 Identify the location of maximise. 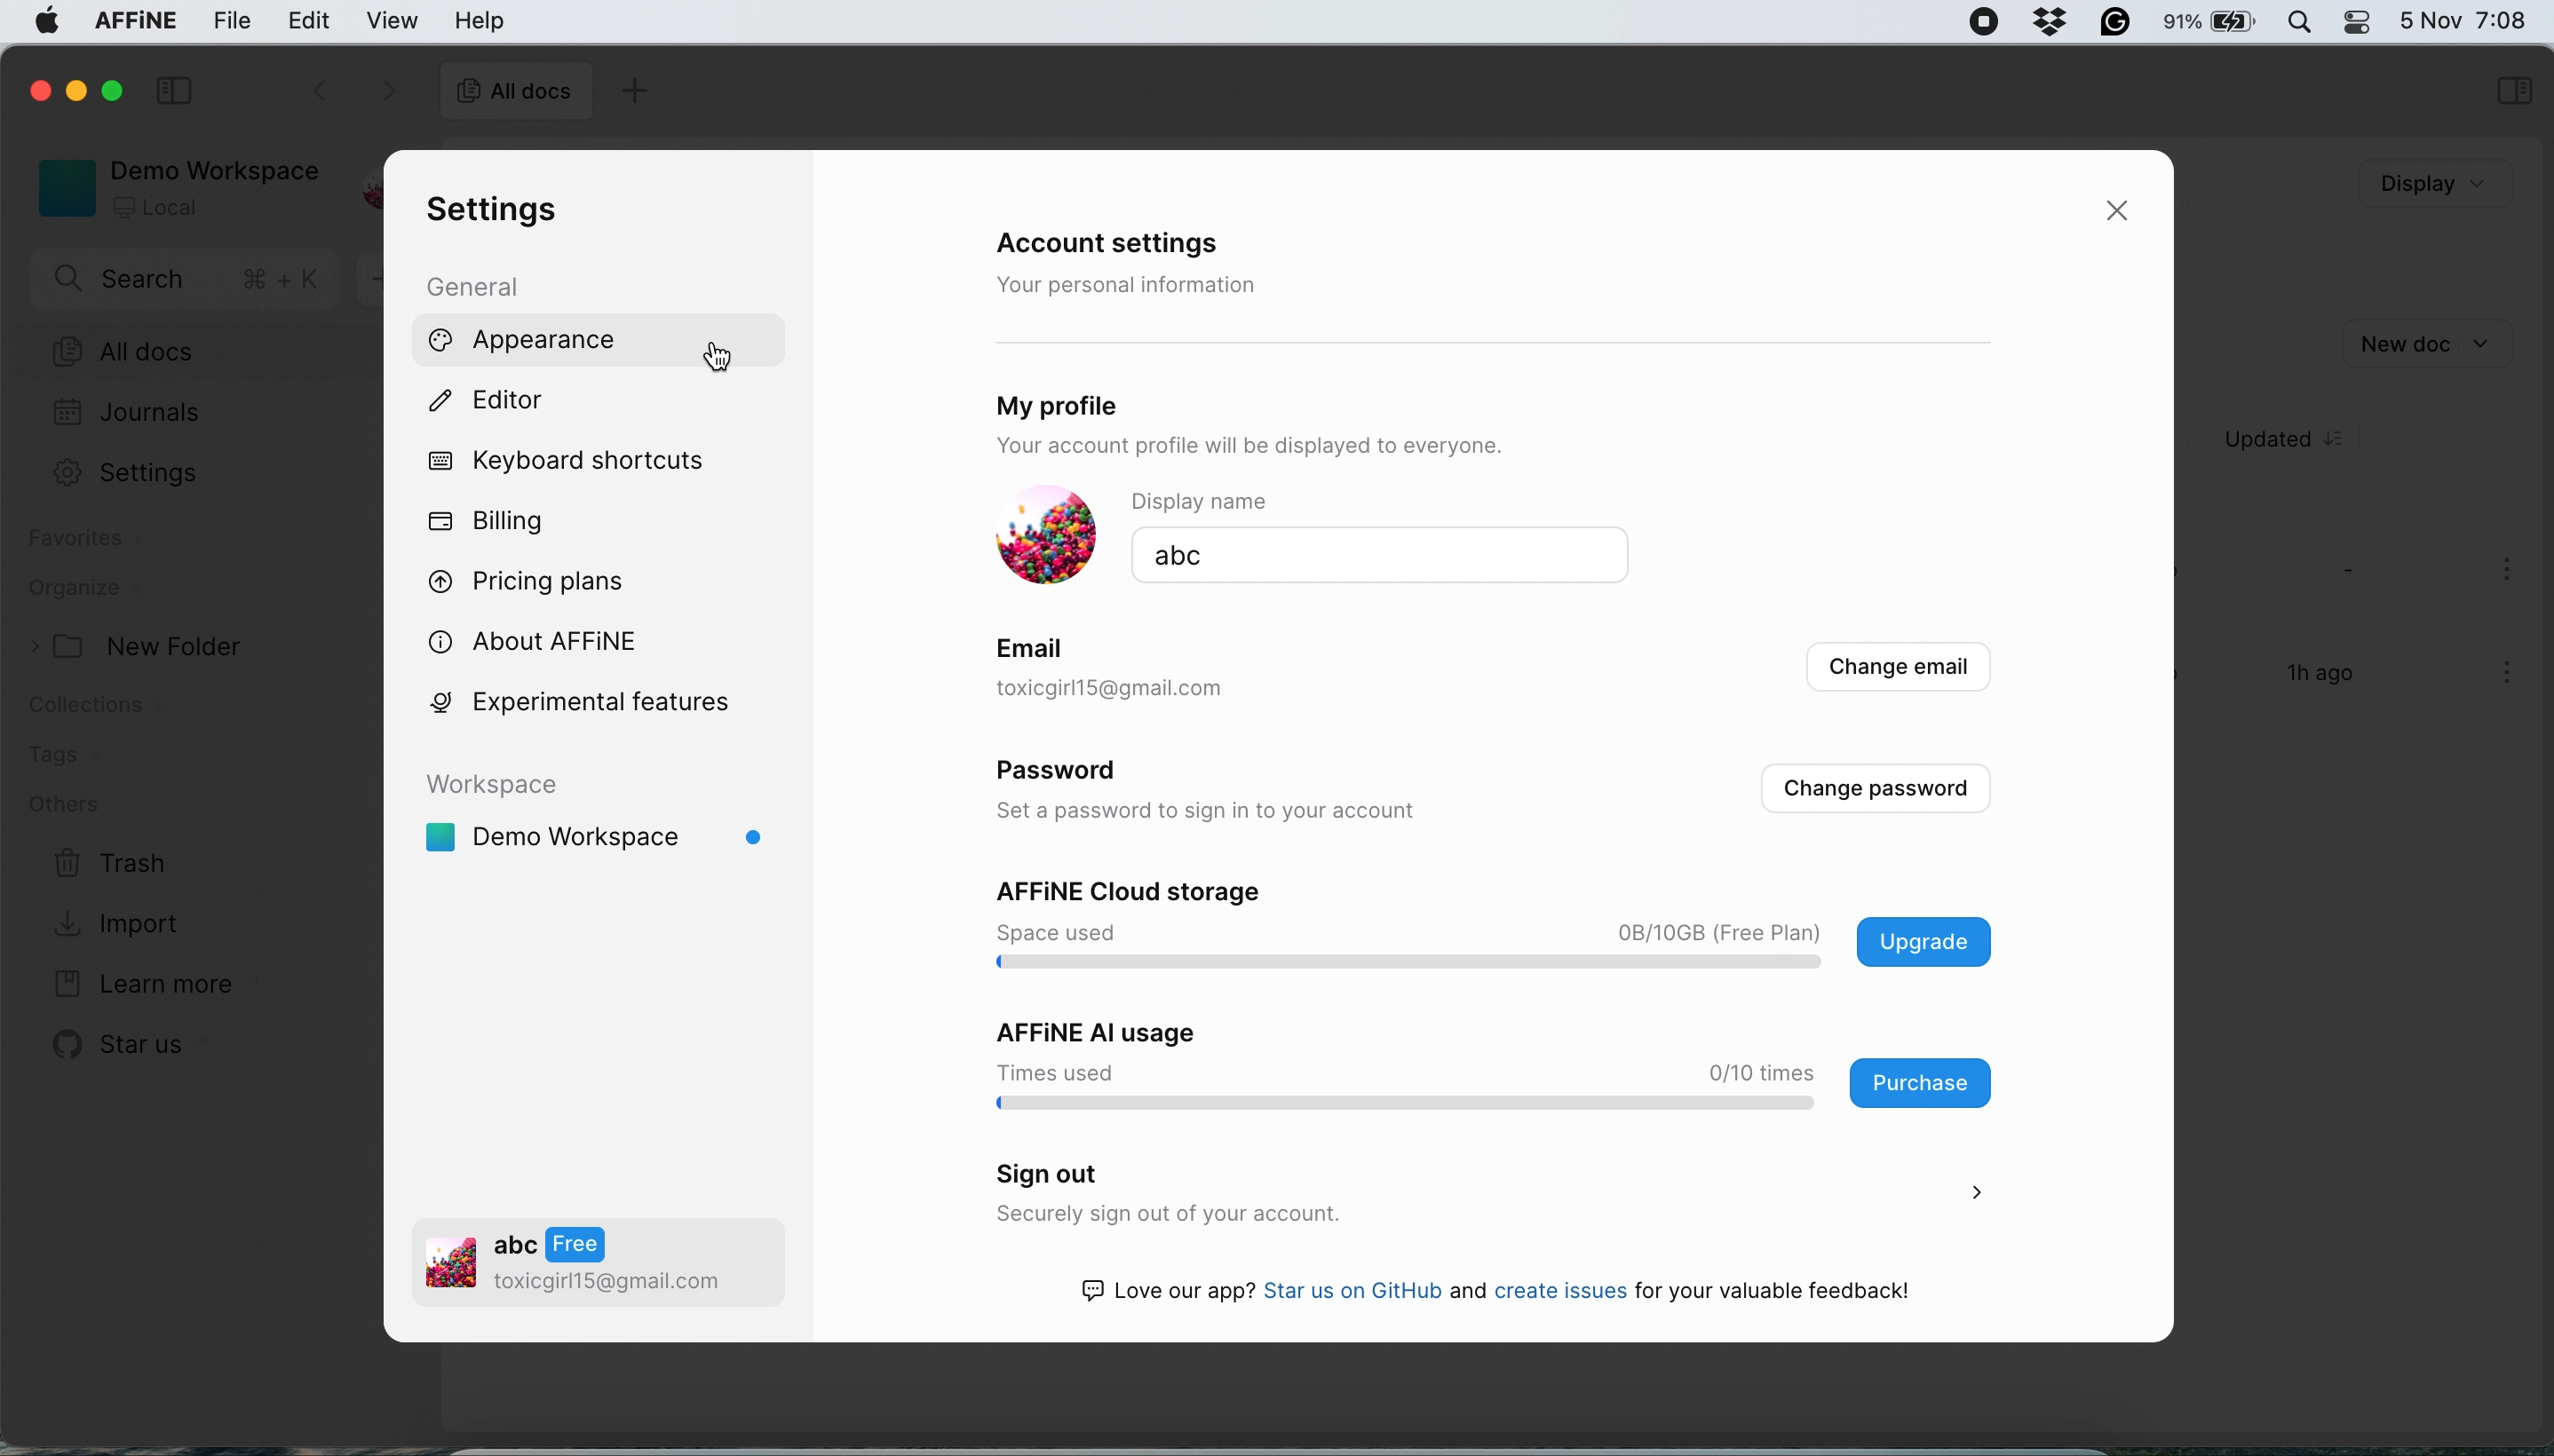
(104, 92).